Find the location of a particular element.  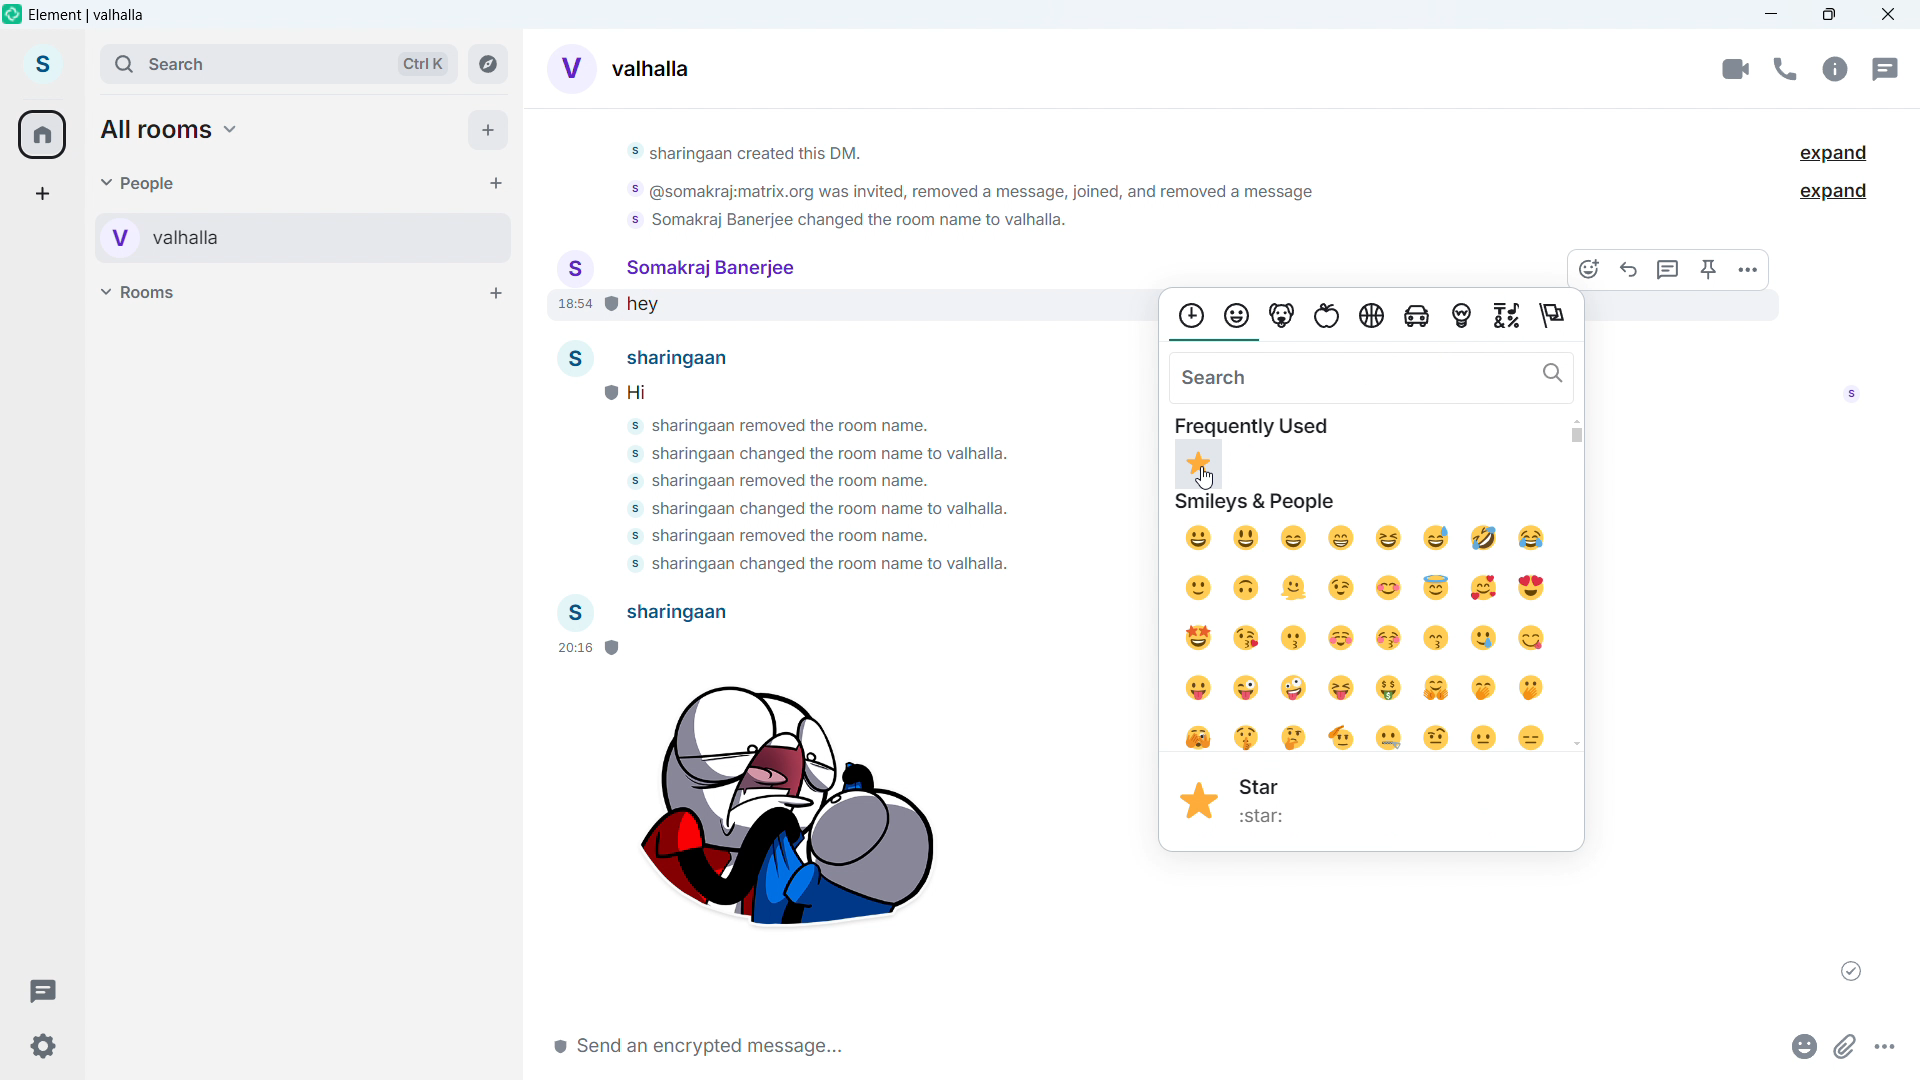

minimize is located at coordinates (1772, 15).